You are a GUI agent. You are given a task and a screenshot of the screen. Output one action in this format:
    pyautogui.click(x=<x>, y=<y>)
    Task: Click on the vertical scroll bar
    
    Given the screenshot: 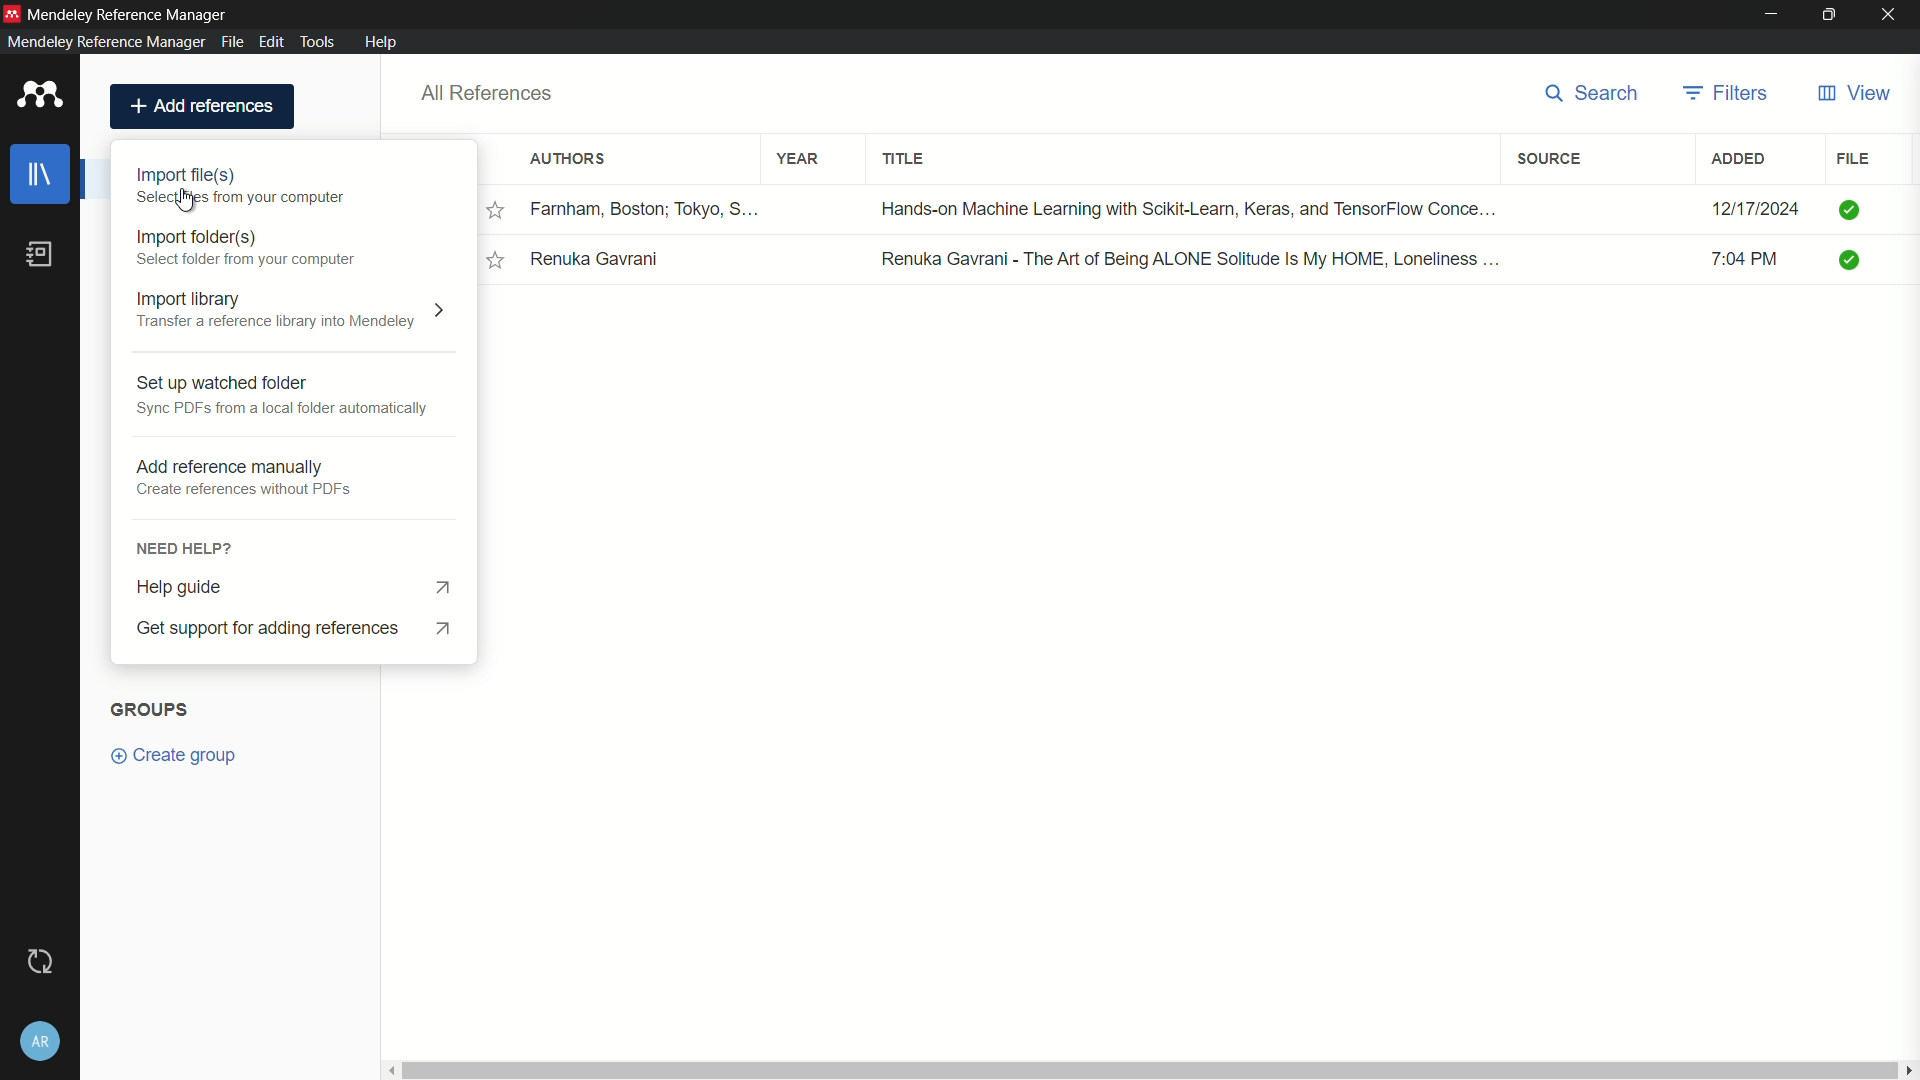 What is the action you would take?
    pyautogui.click(x=1147, y=1070)
    